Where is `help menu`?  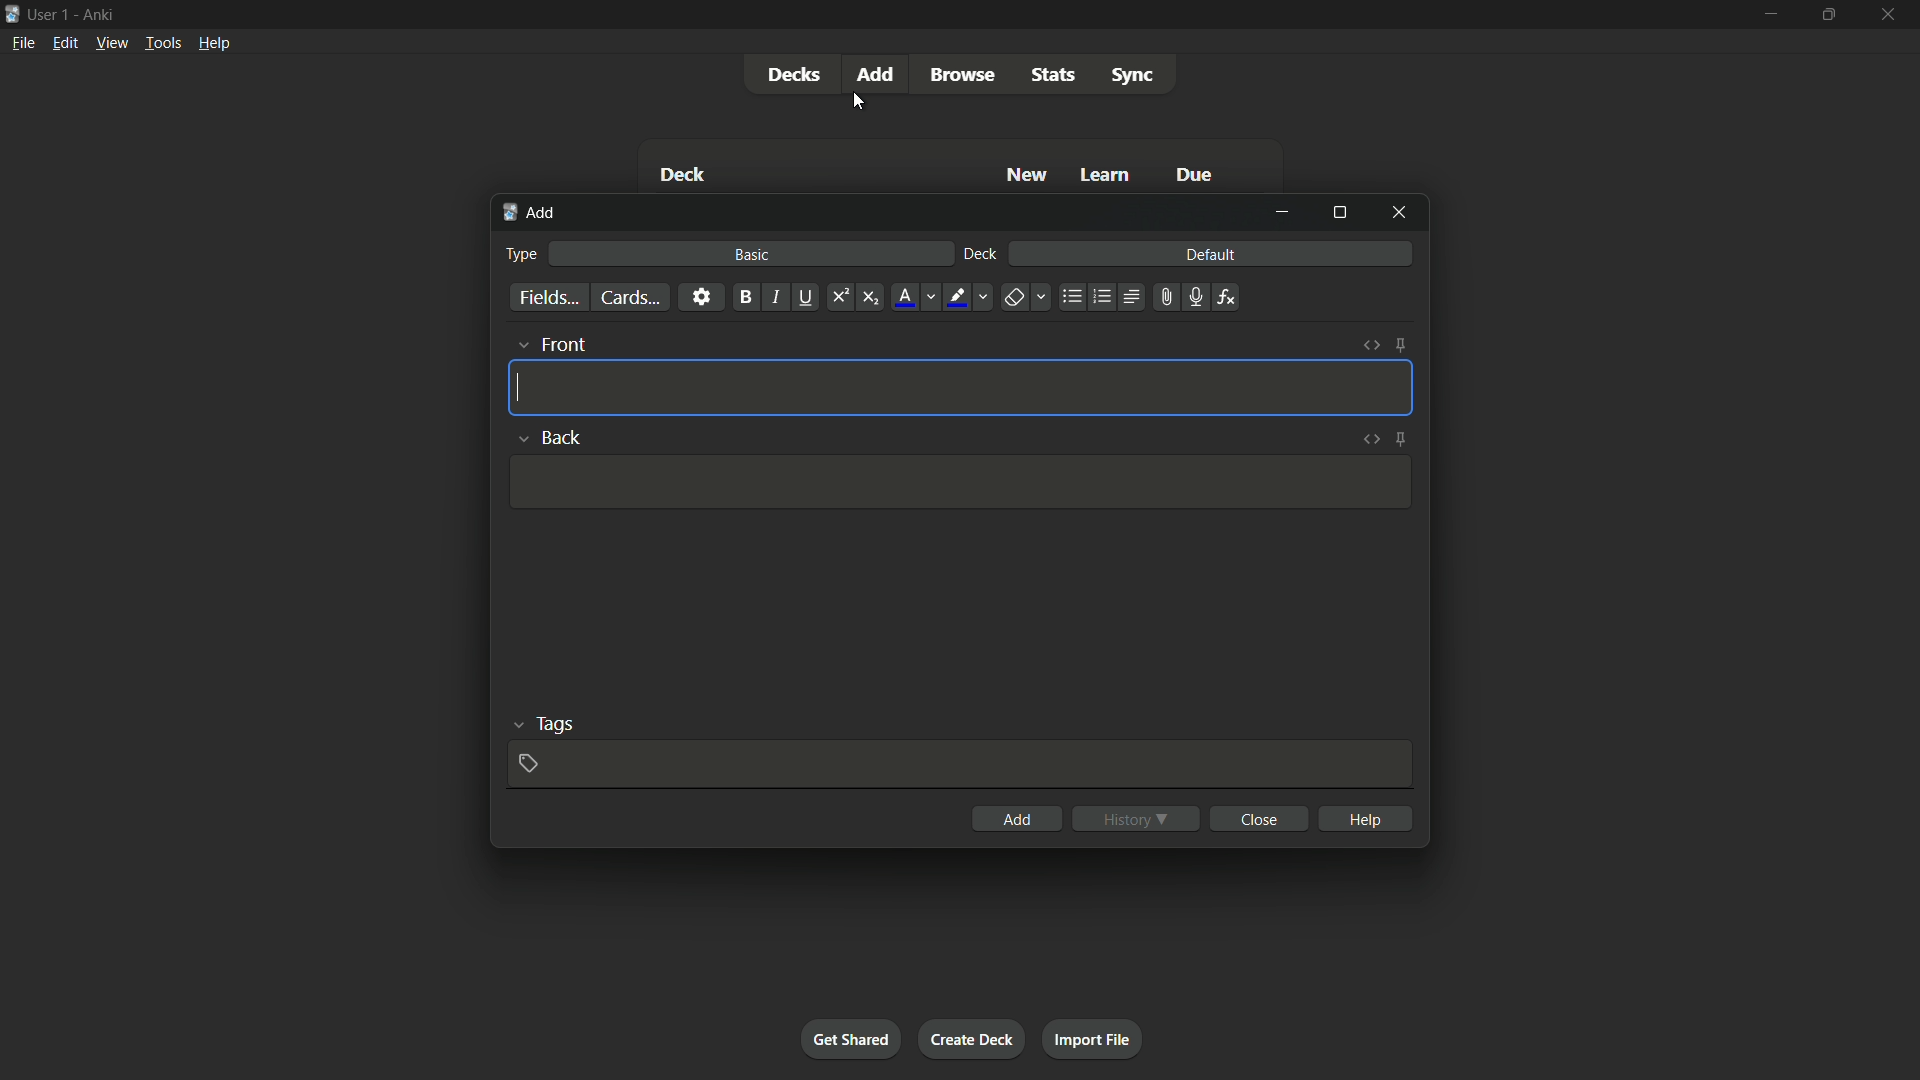
help menu is located at coordinates (213, 43).